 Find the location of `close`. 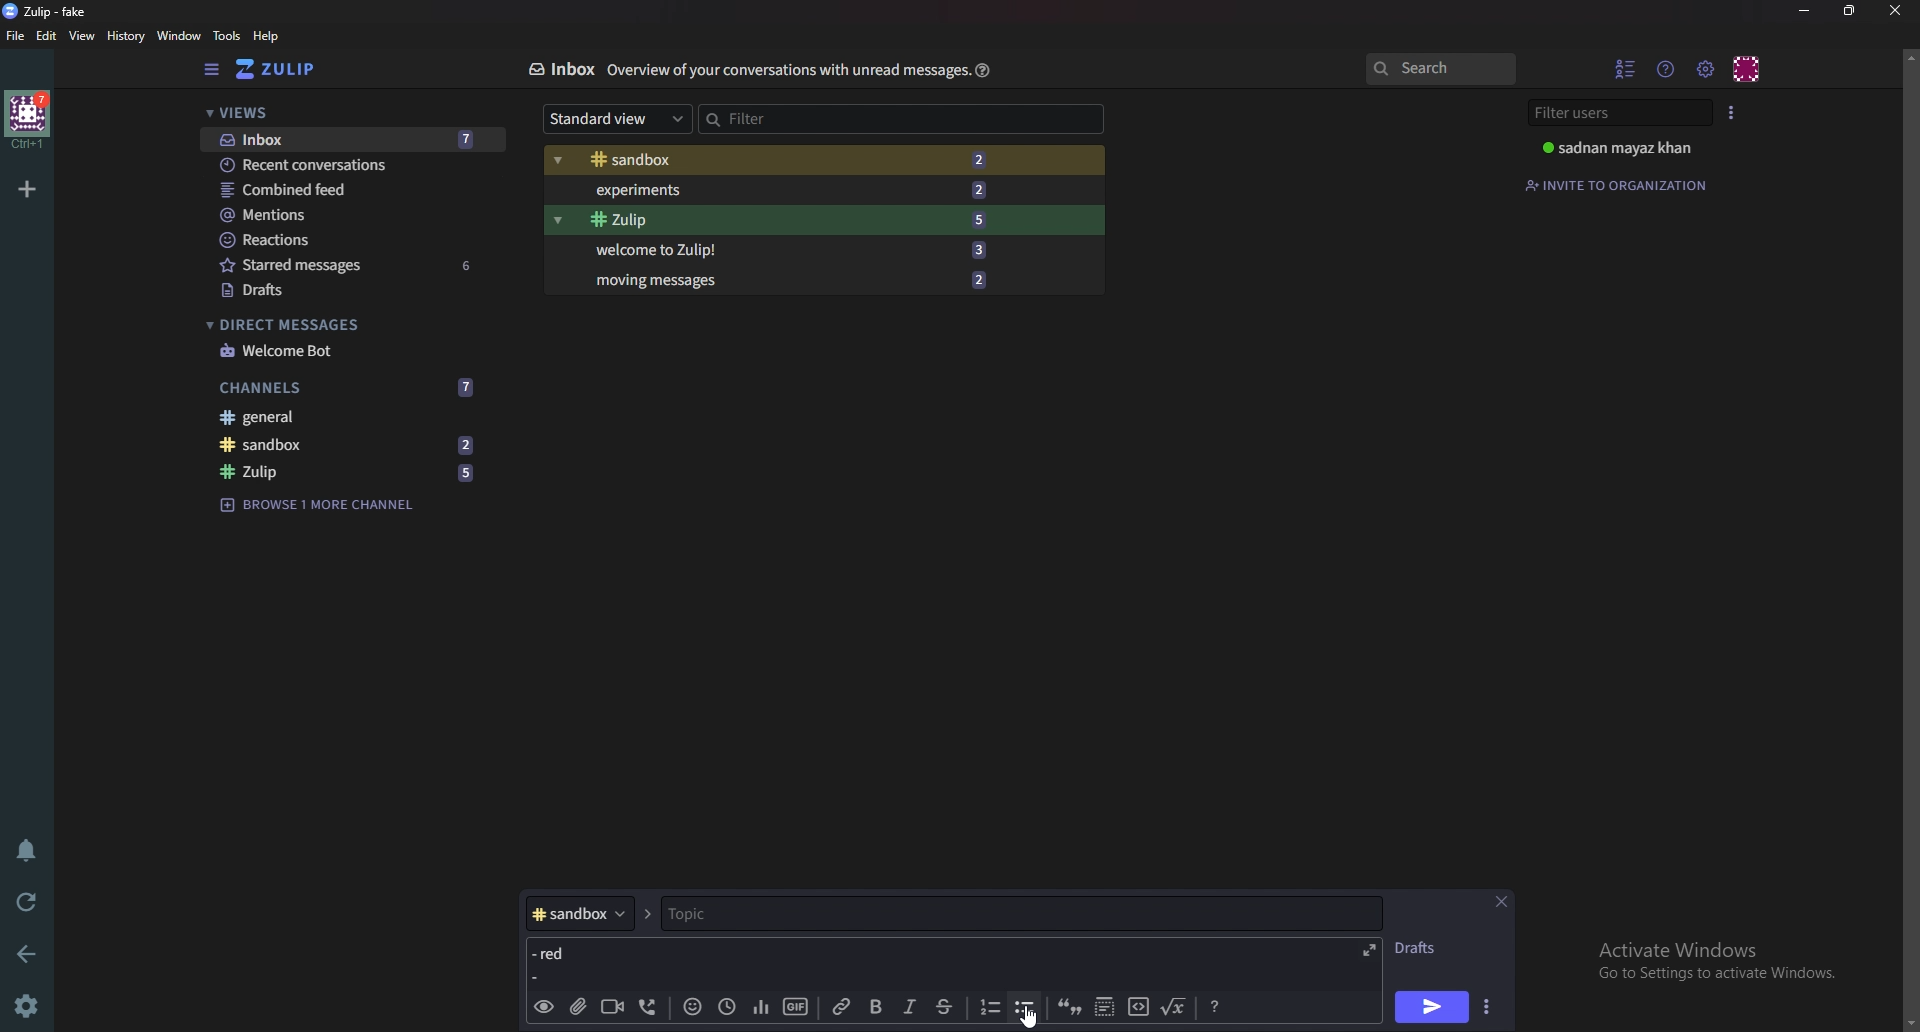

close is located at coordinates (1893, 10).